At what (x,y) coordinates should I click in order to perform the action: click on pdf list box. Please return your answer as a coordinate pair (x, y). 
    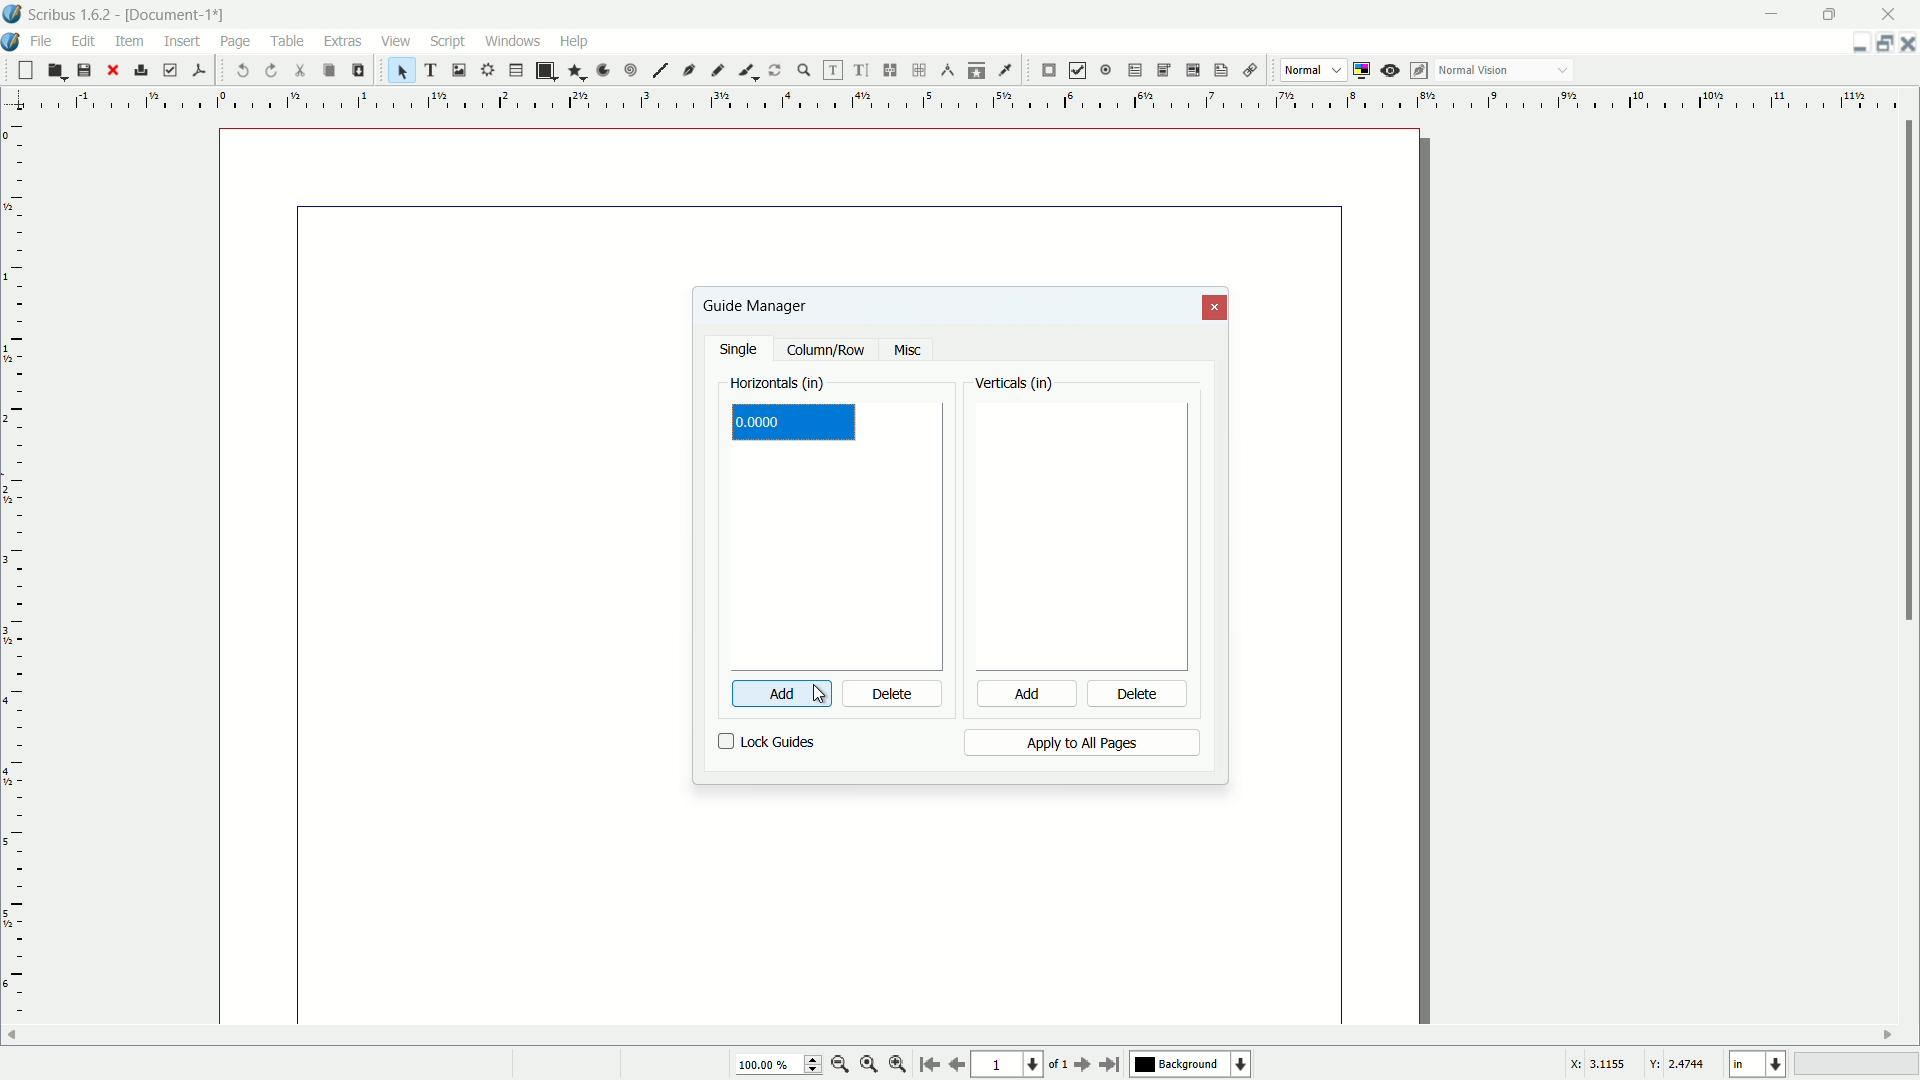
    Looking at the image, I should click on (1190, 72).